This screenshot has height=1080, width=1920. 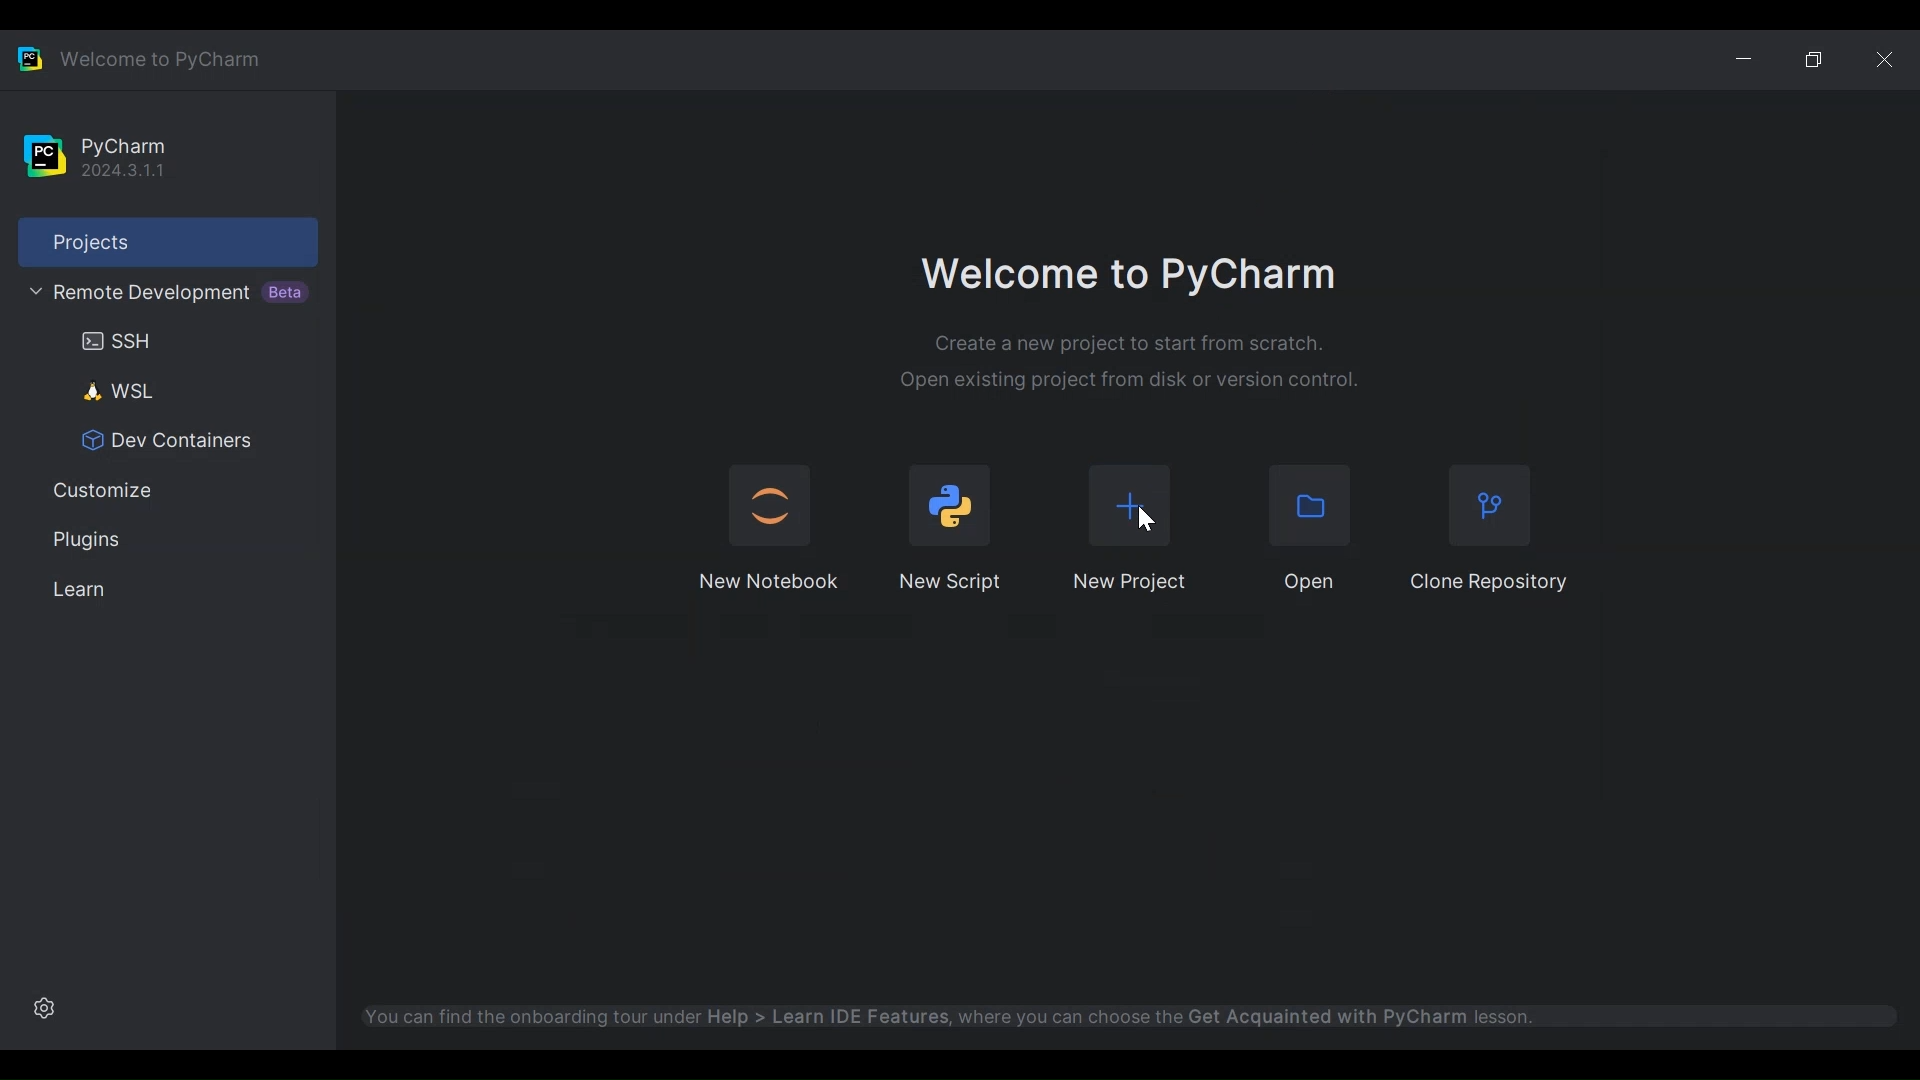 What do you see at coordinates (953, 581) in the screenshot?
I see `New Script` at bounding box center [953, 581].